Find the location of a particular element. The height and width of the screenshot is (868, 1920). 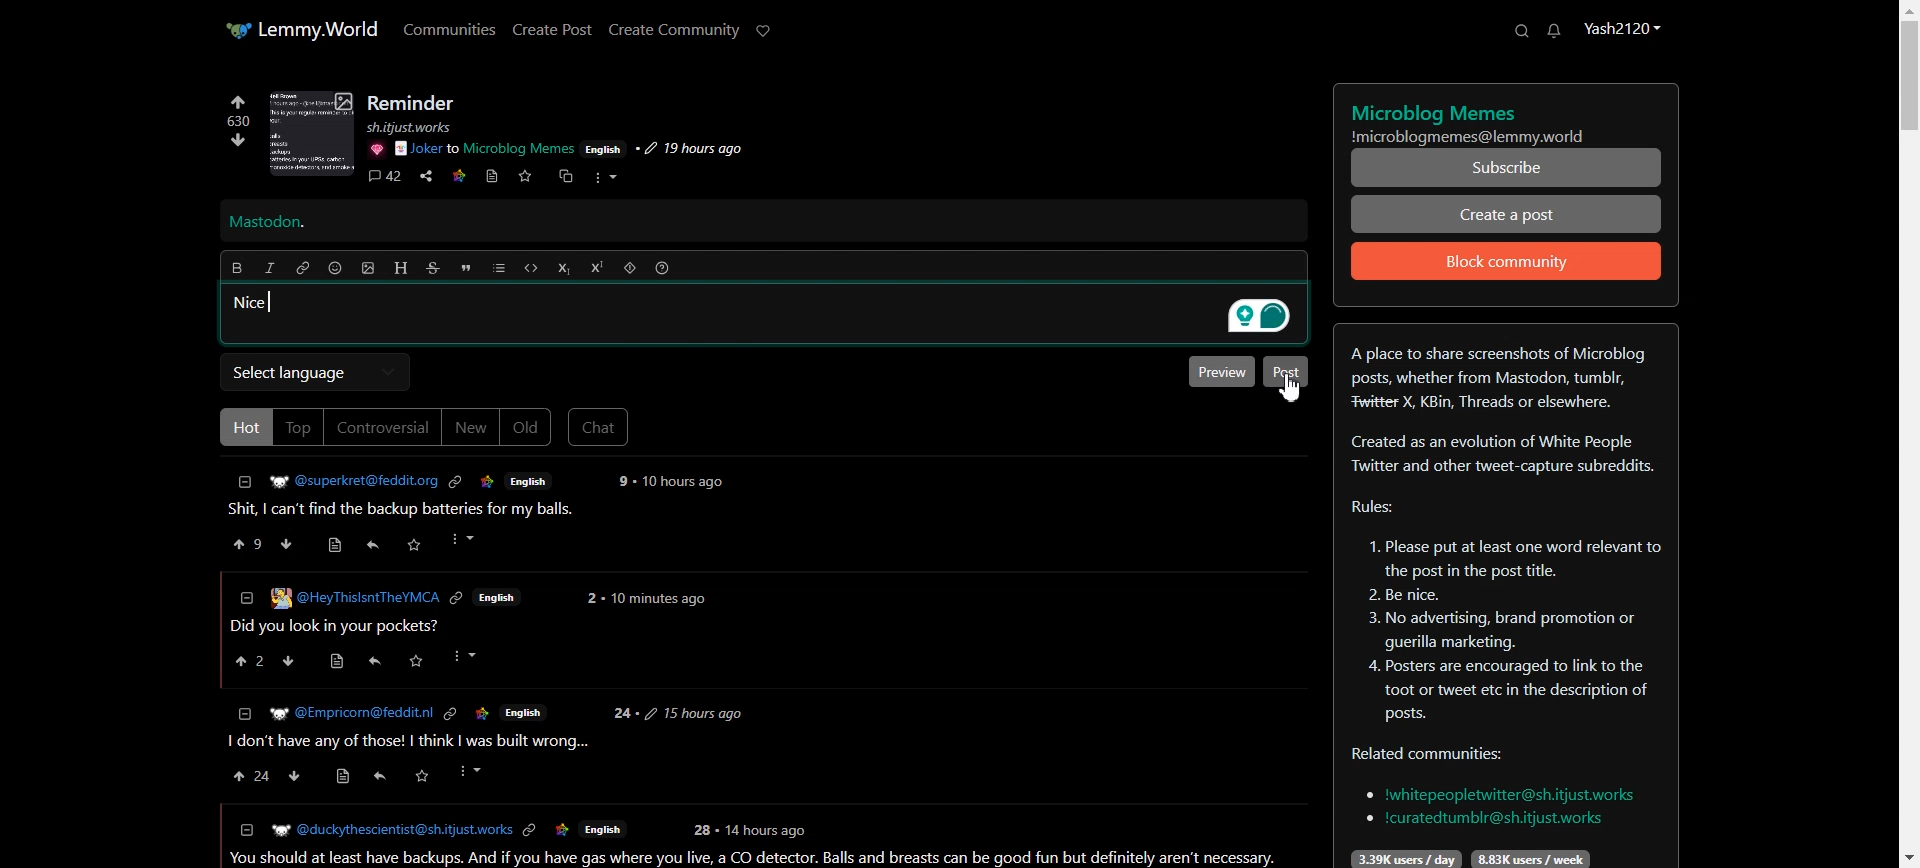

 is located at coordinates (531, 831).